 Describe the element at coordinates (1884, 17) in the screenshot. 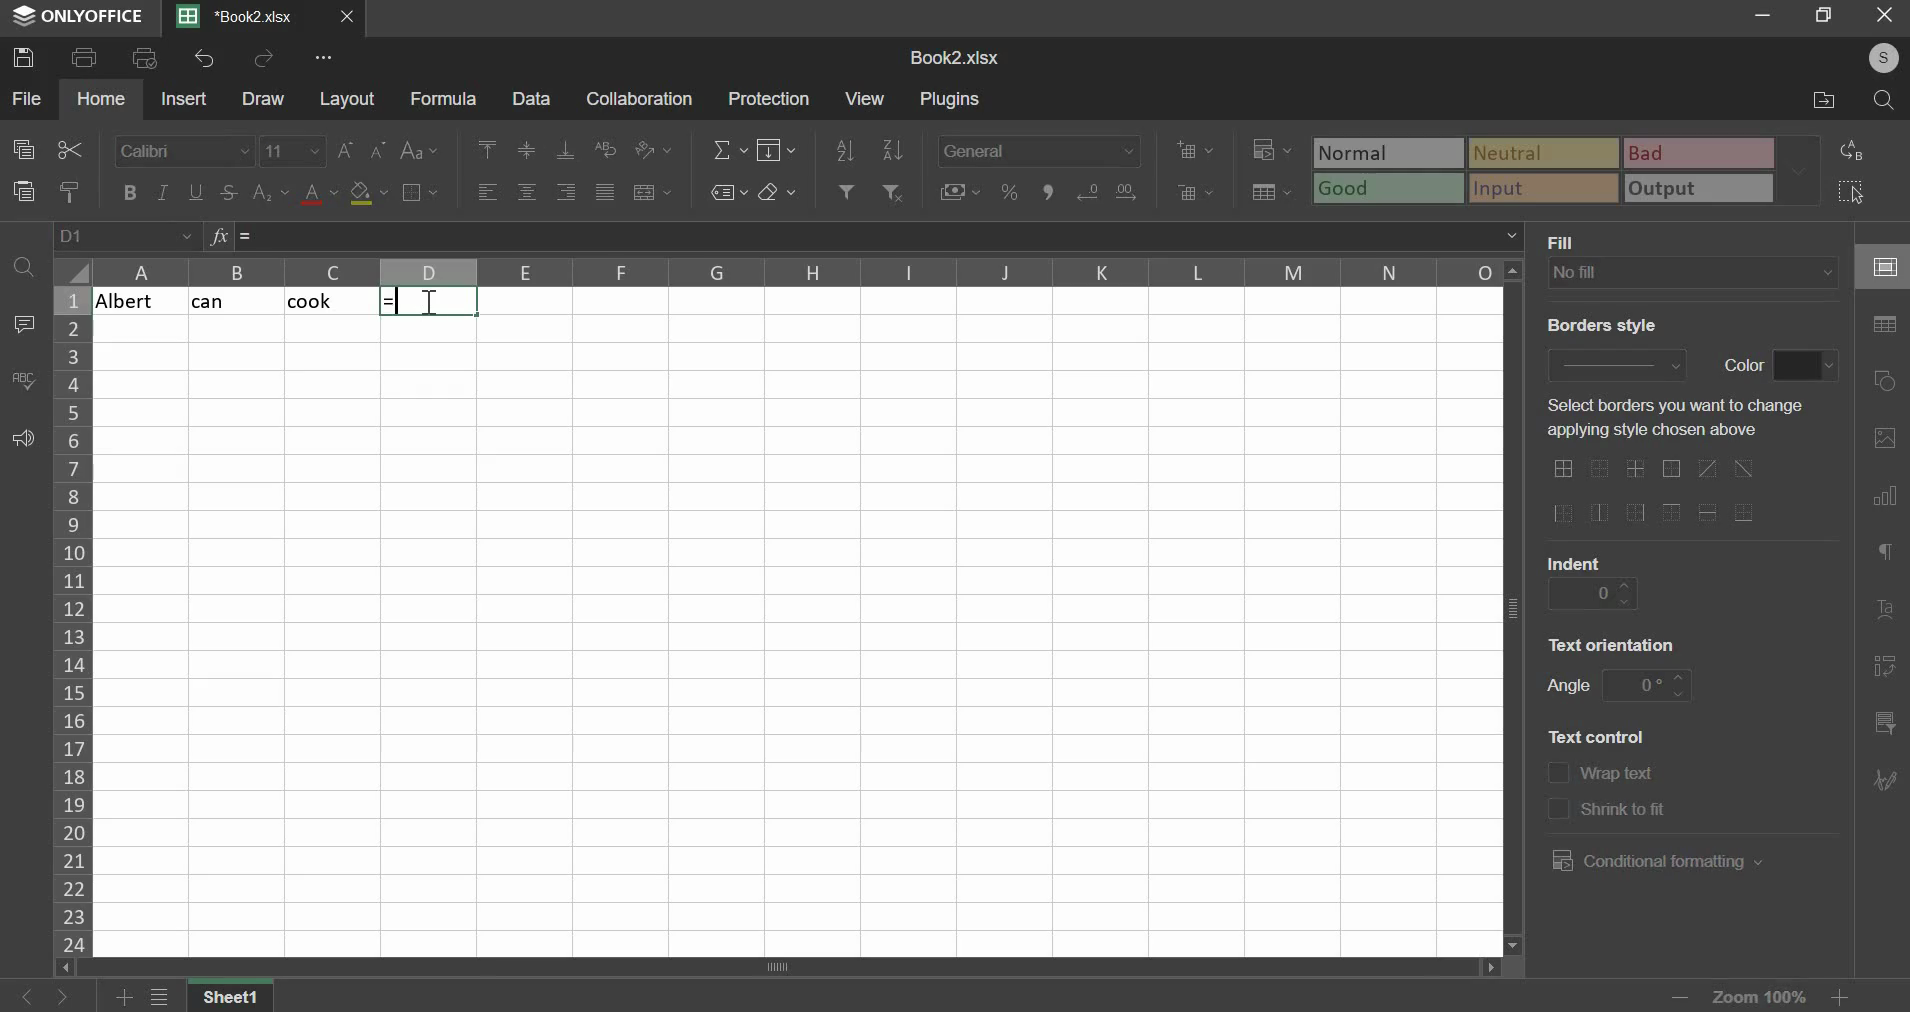

I see `close window` at that location.